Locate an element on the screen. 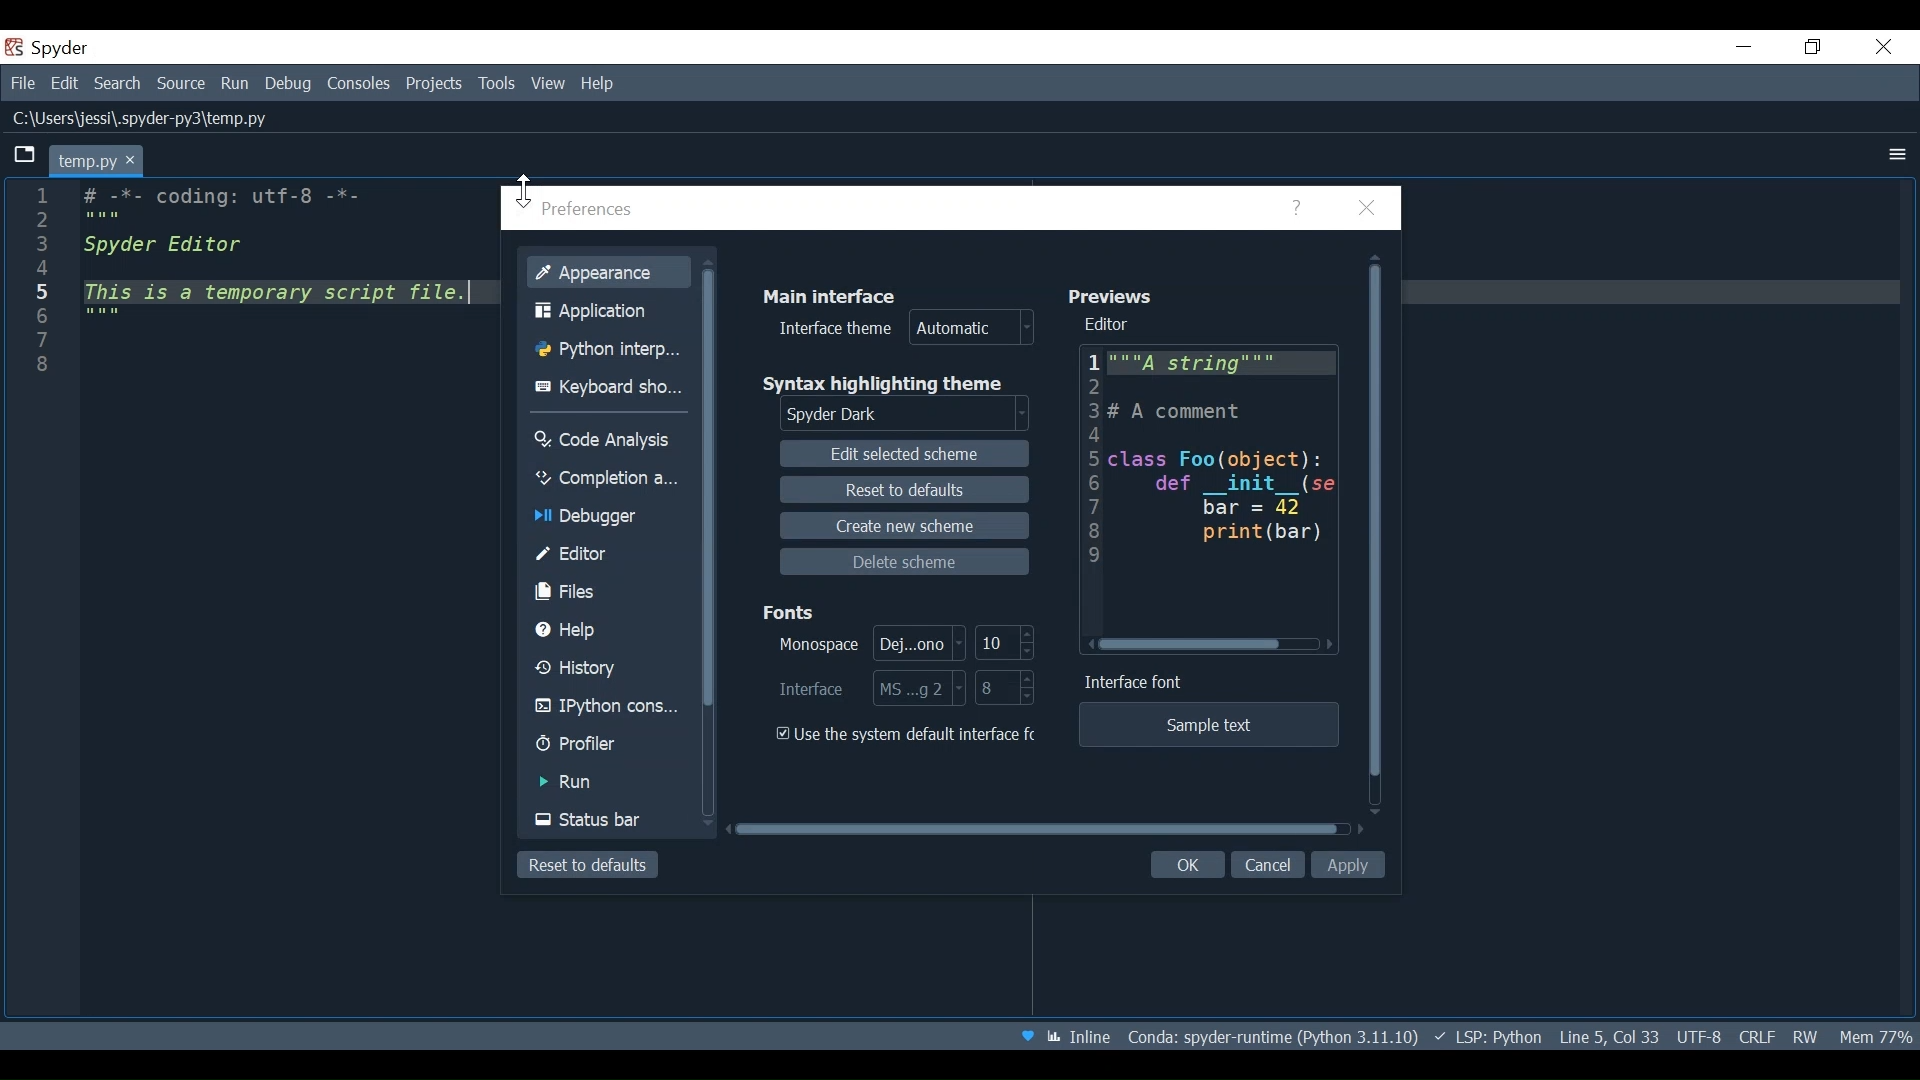  Horizontal scroll bar is located at coordinates (1036, 829).